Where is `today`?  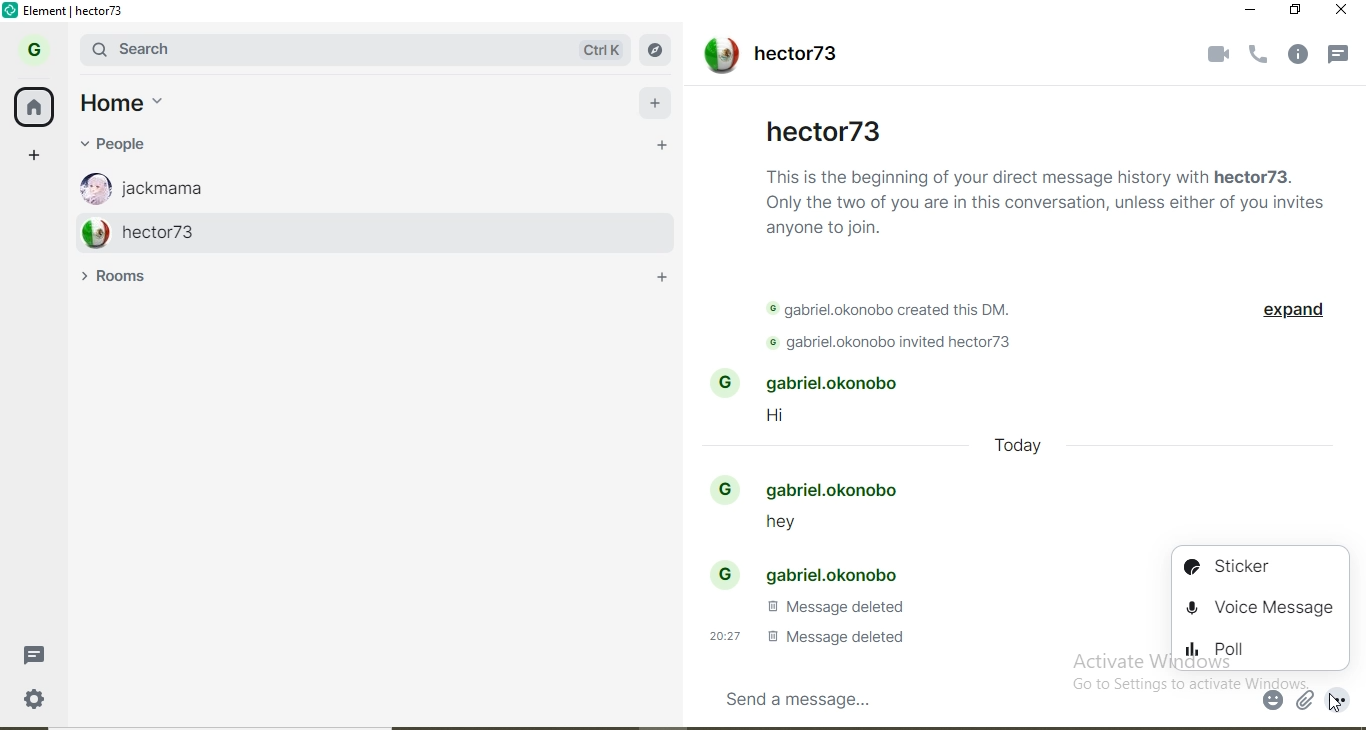
today is located at coordinates (1019, 450).